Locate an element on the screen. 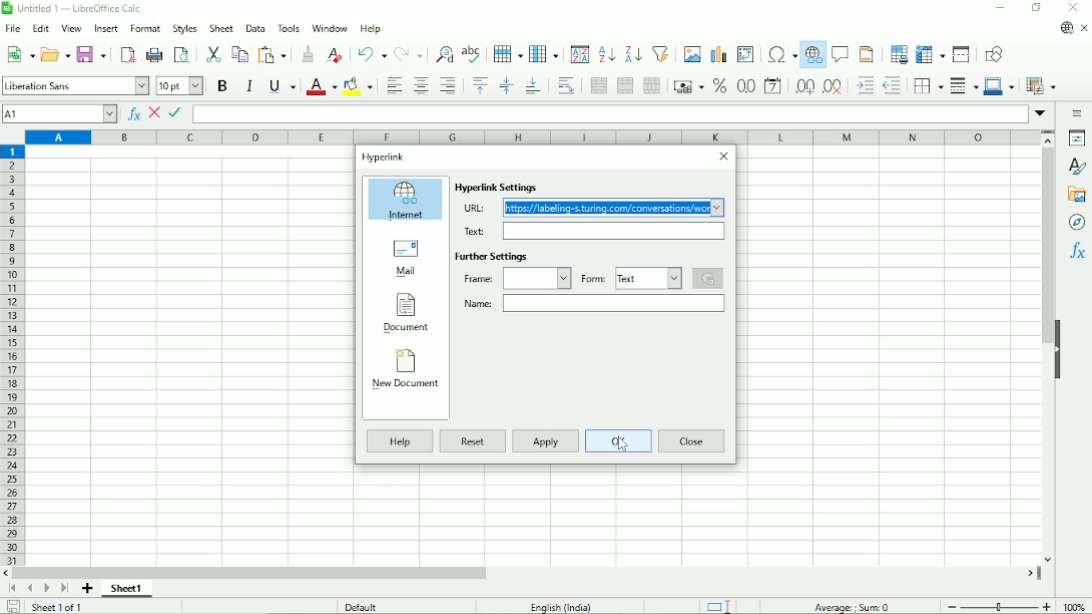 The width and height of the screenshot is (1092, 614). Font style is located at coordinates (75, 85).